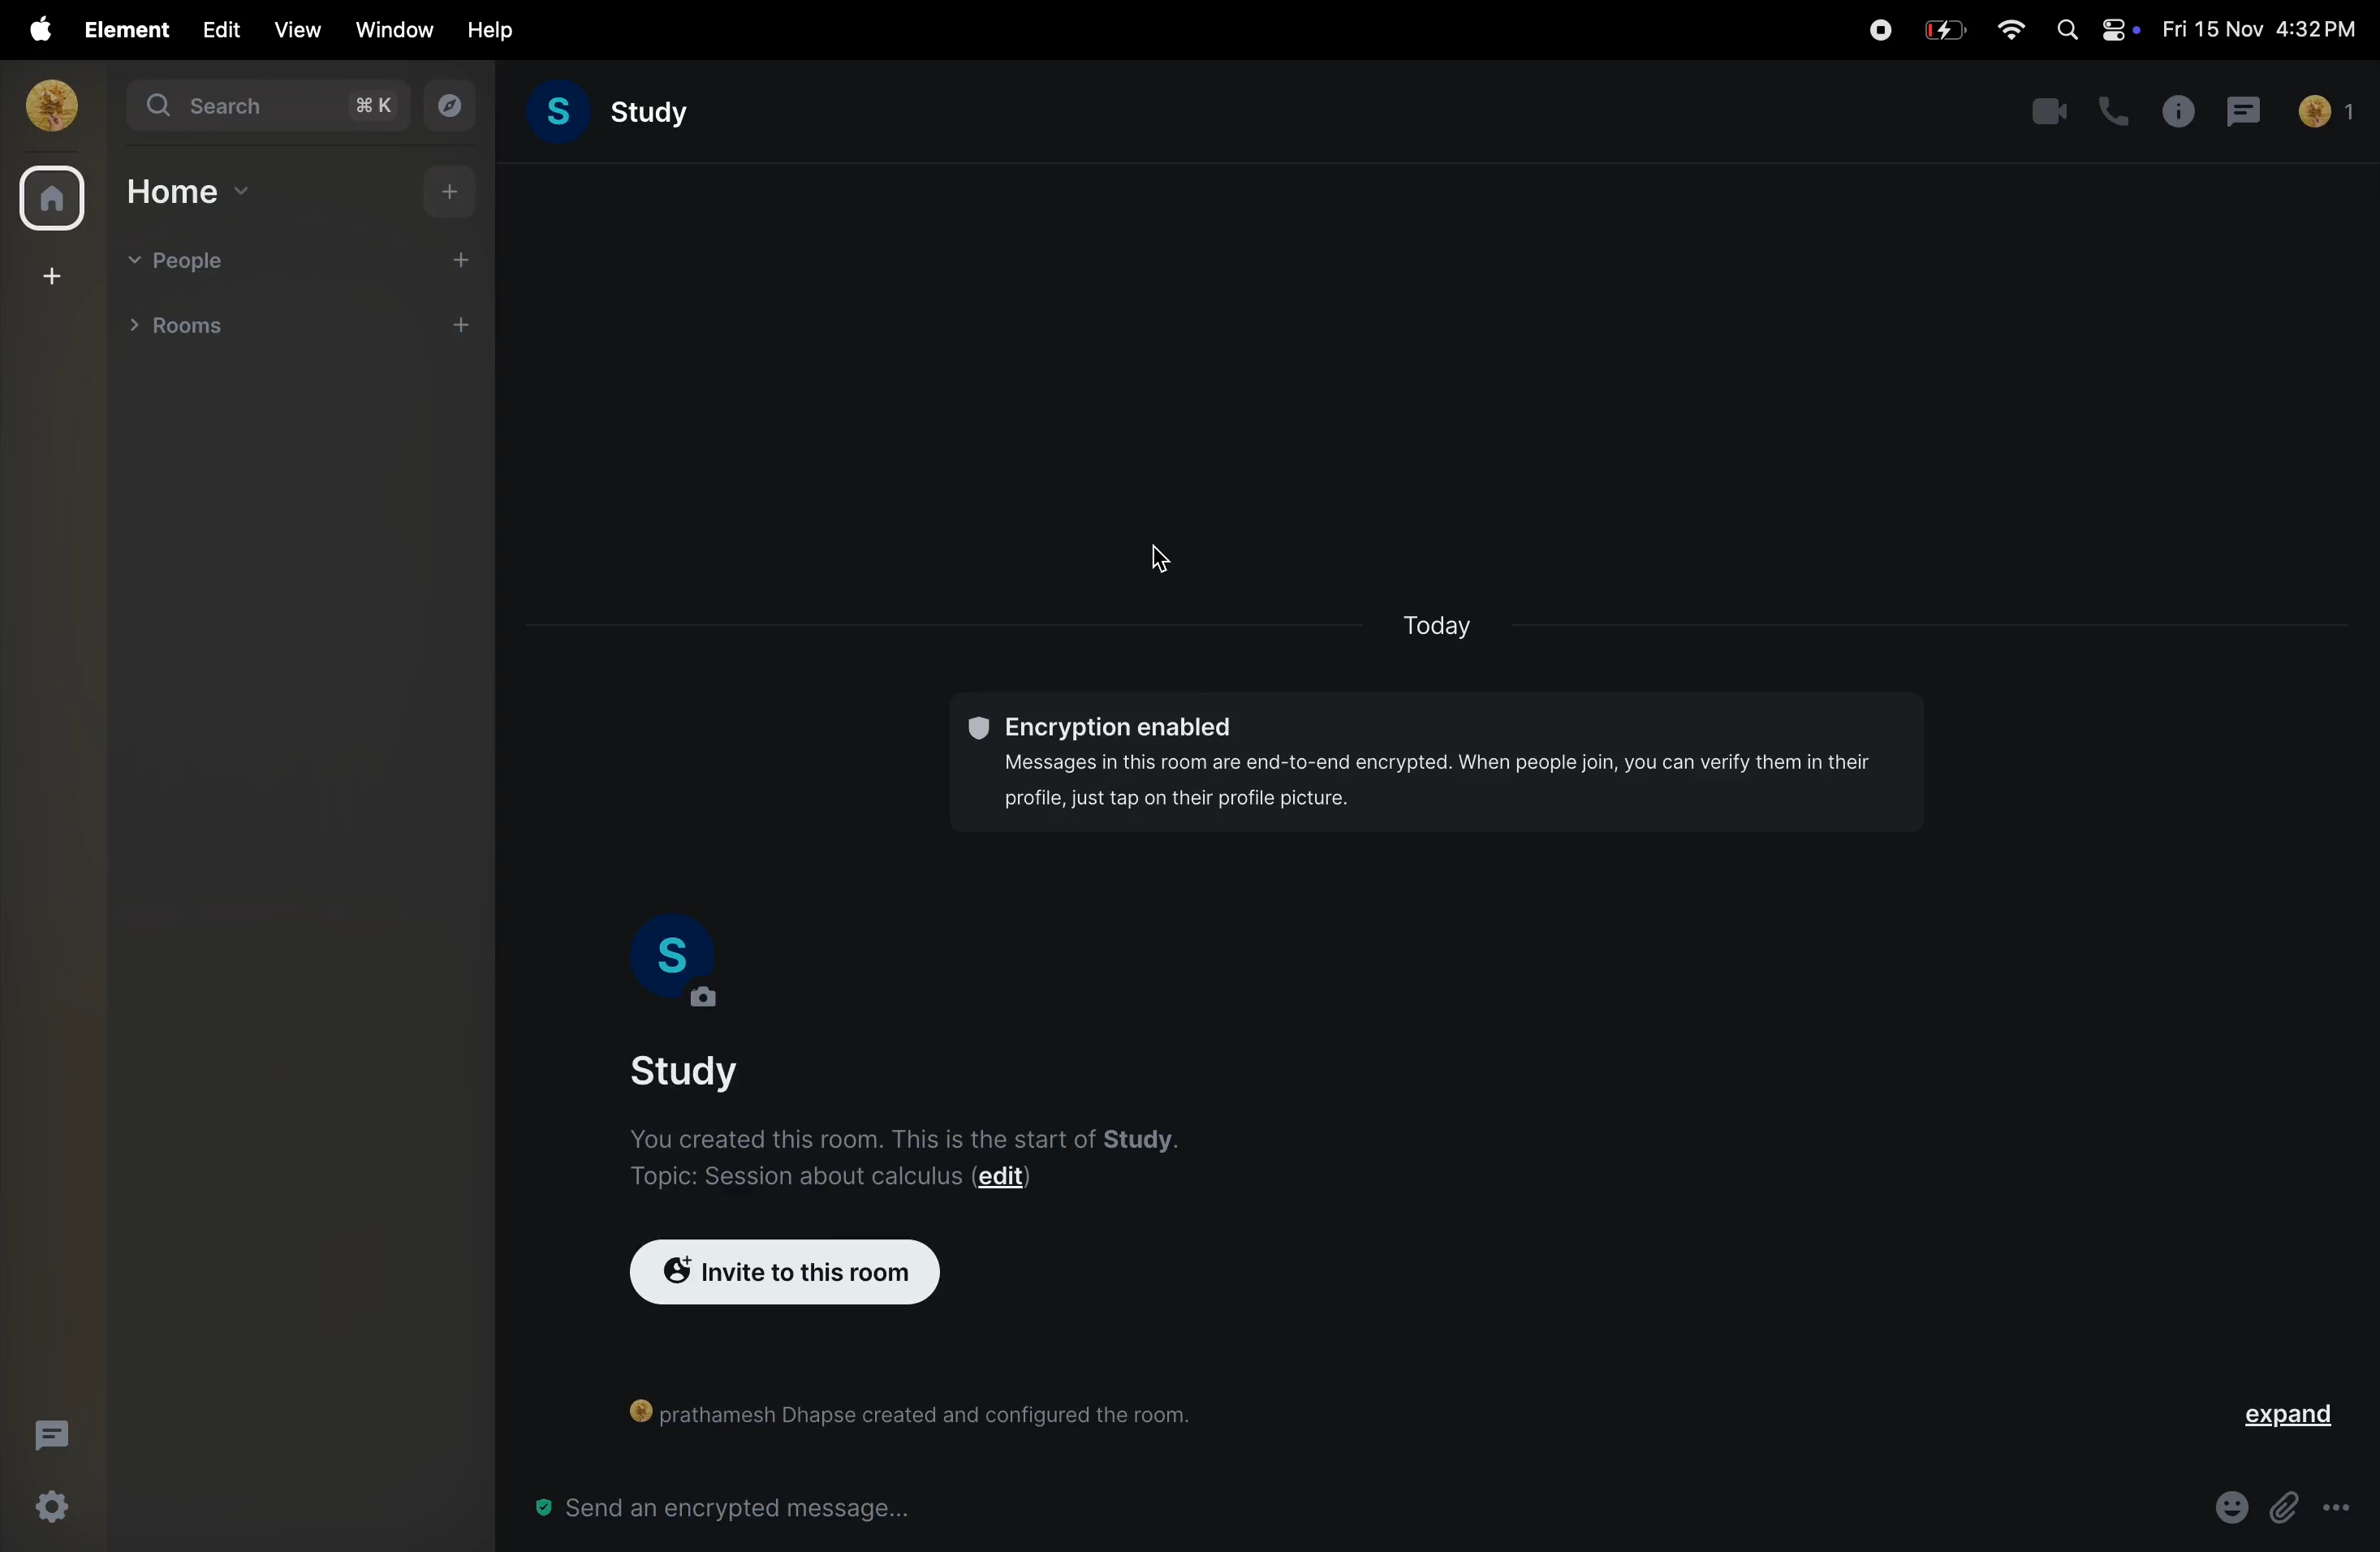  Describe the element at coordinates (216, 29) in the screenshot. I see `edit` at that location.